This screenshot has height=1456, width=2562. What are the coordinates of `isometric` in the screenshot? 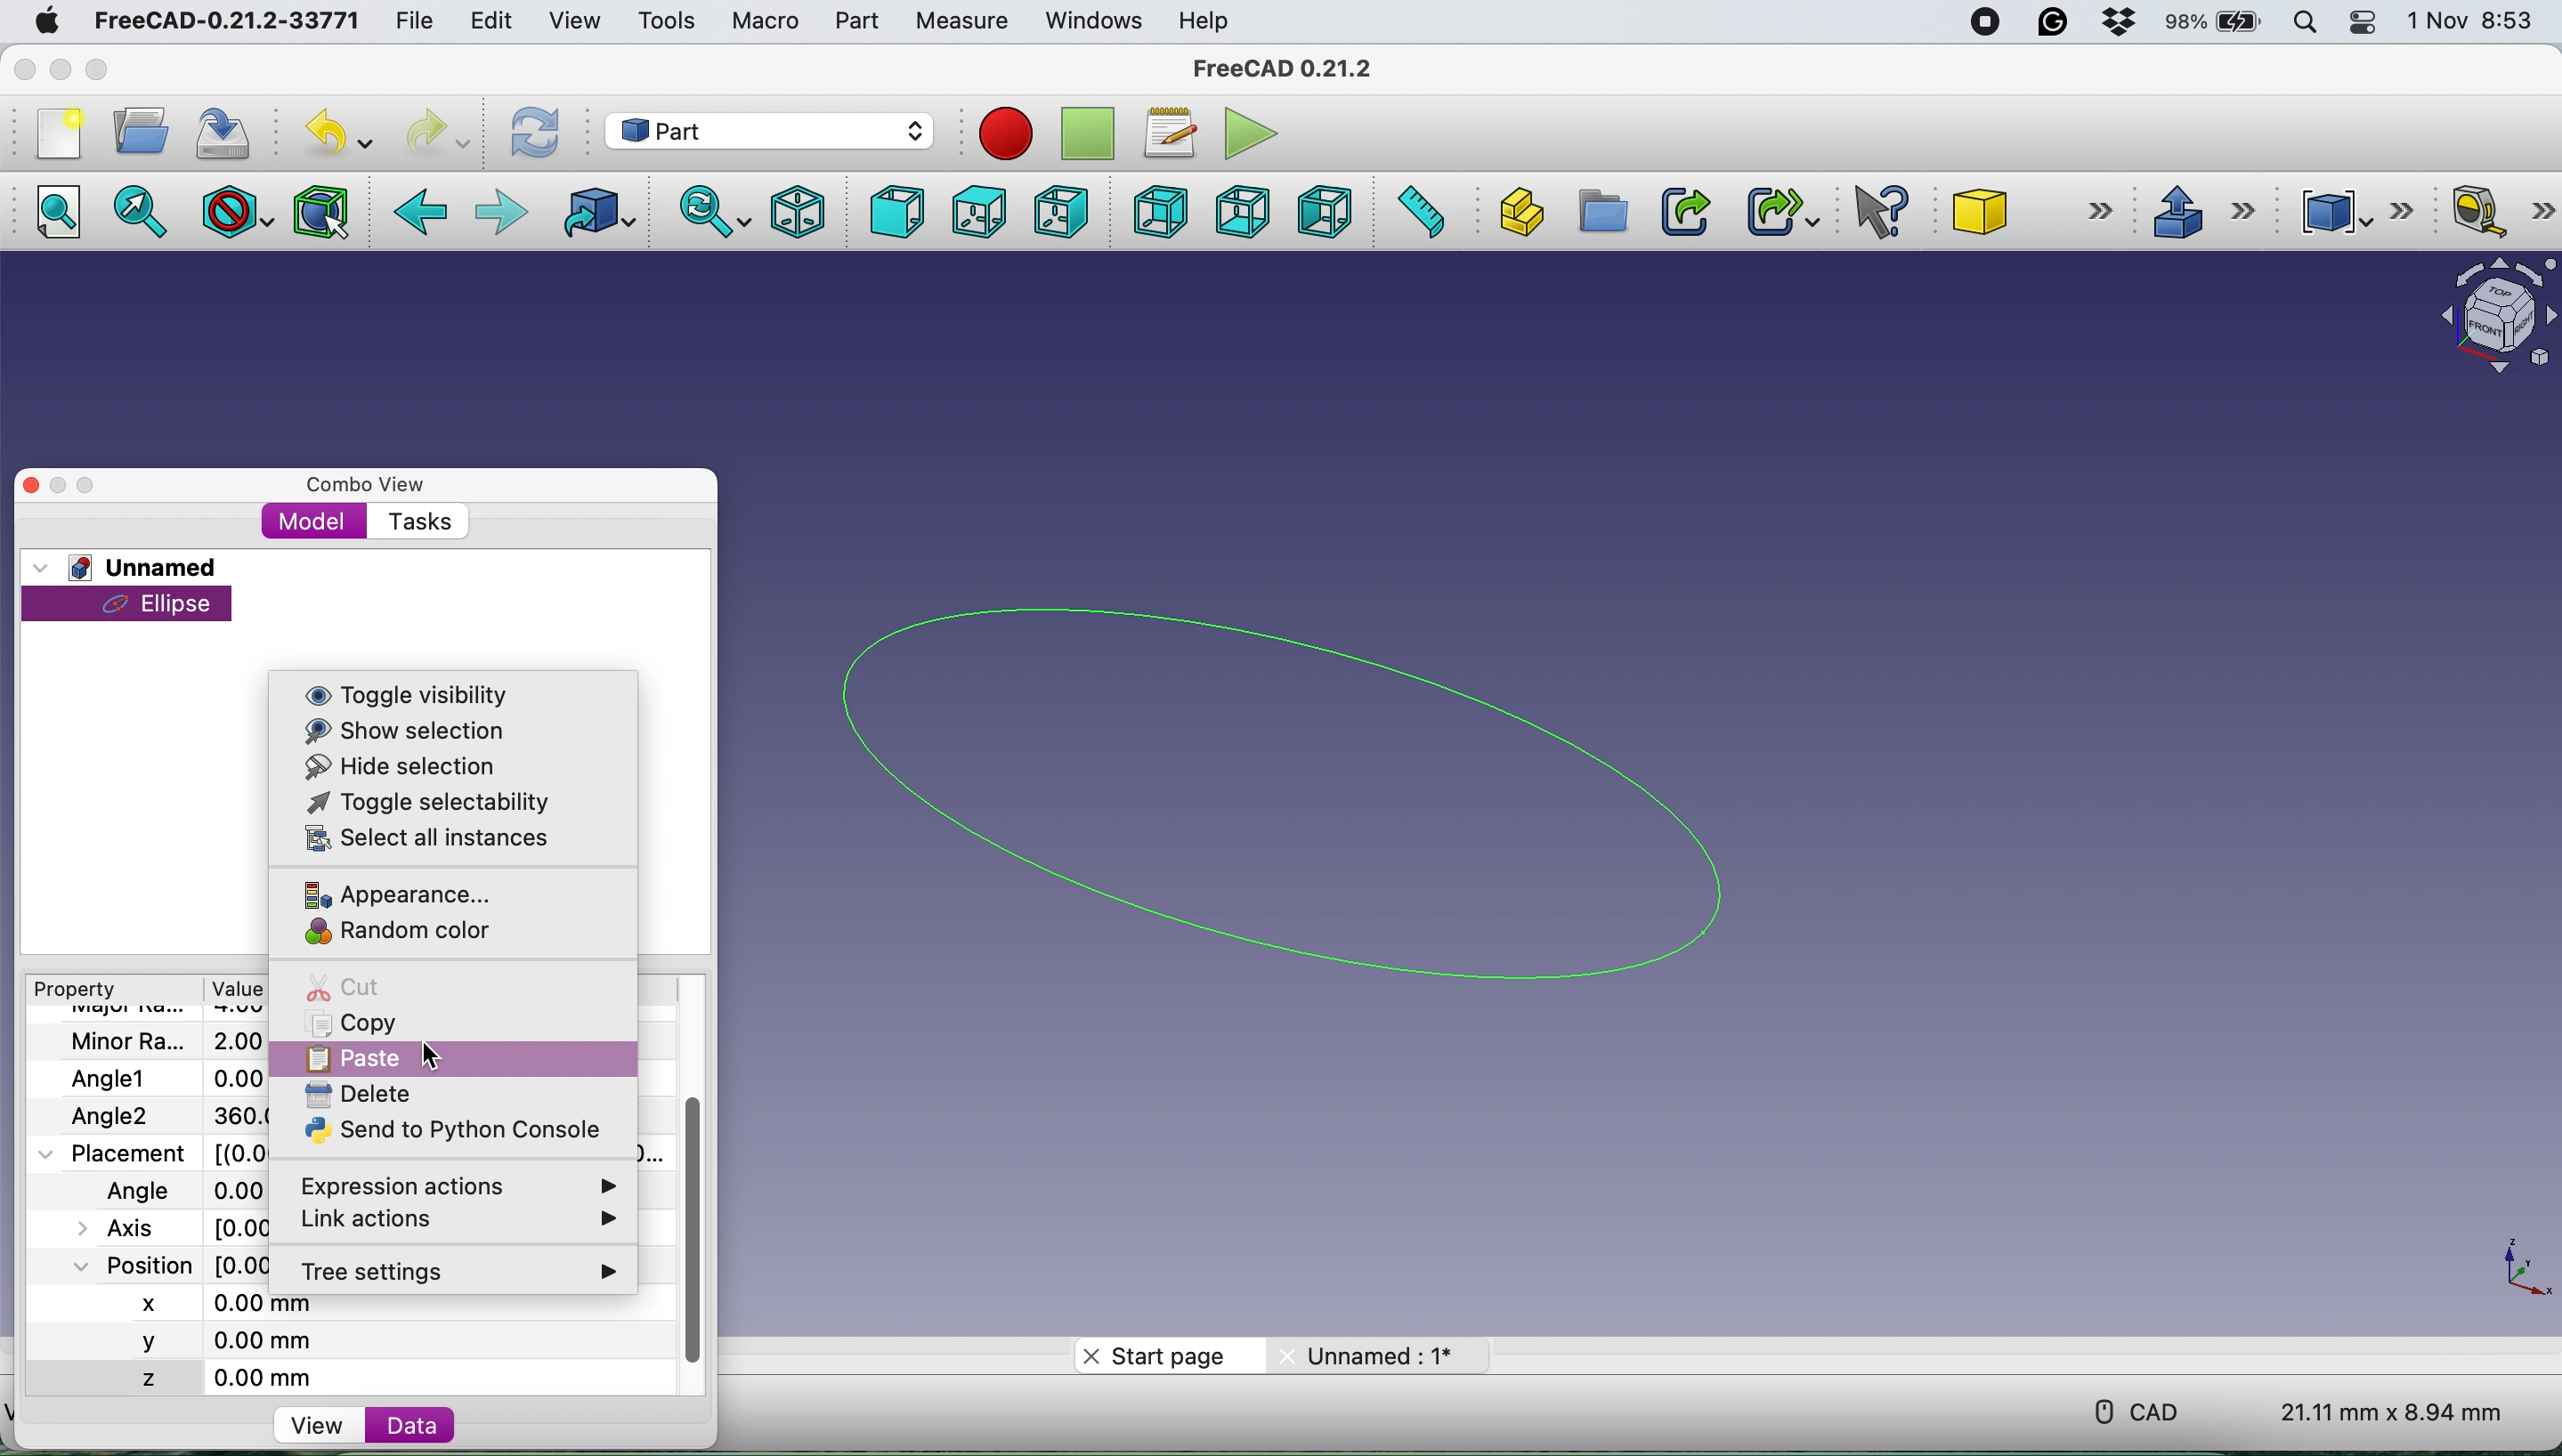 It's located at (798, 210).